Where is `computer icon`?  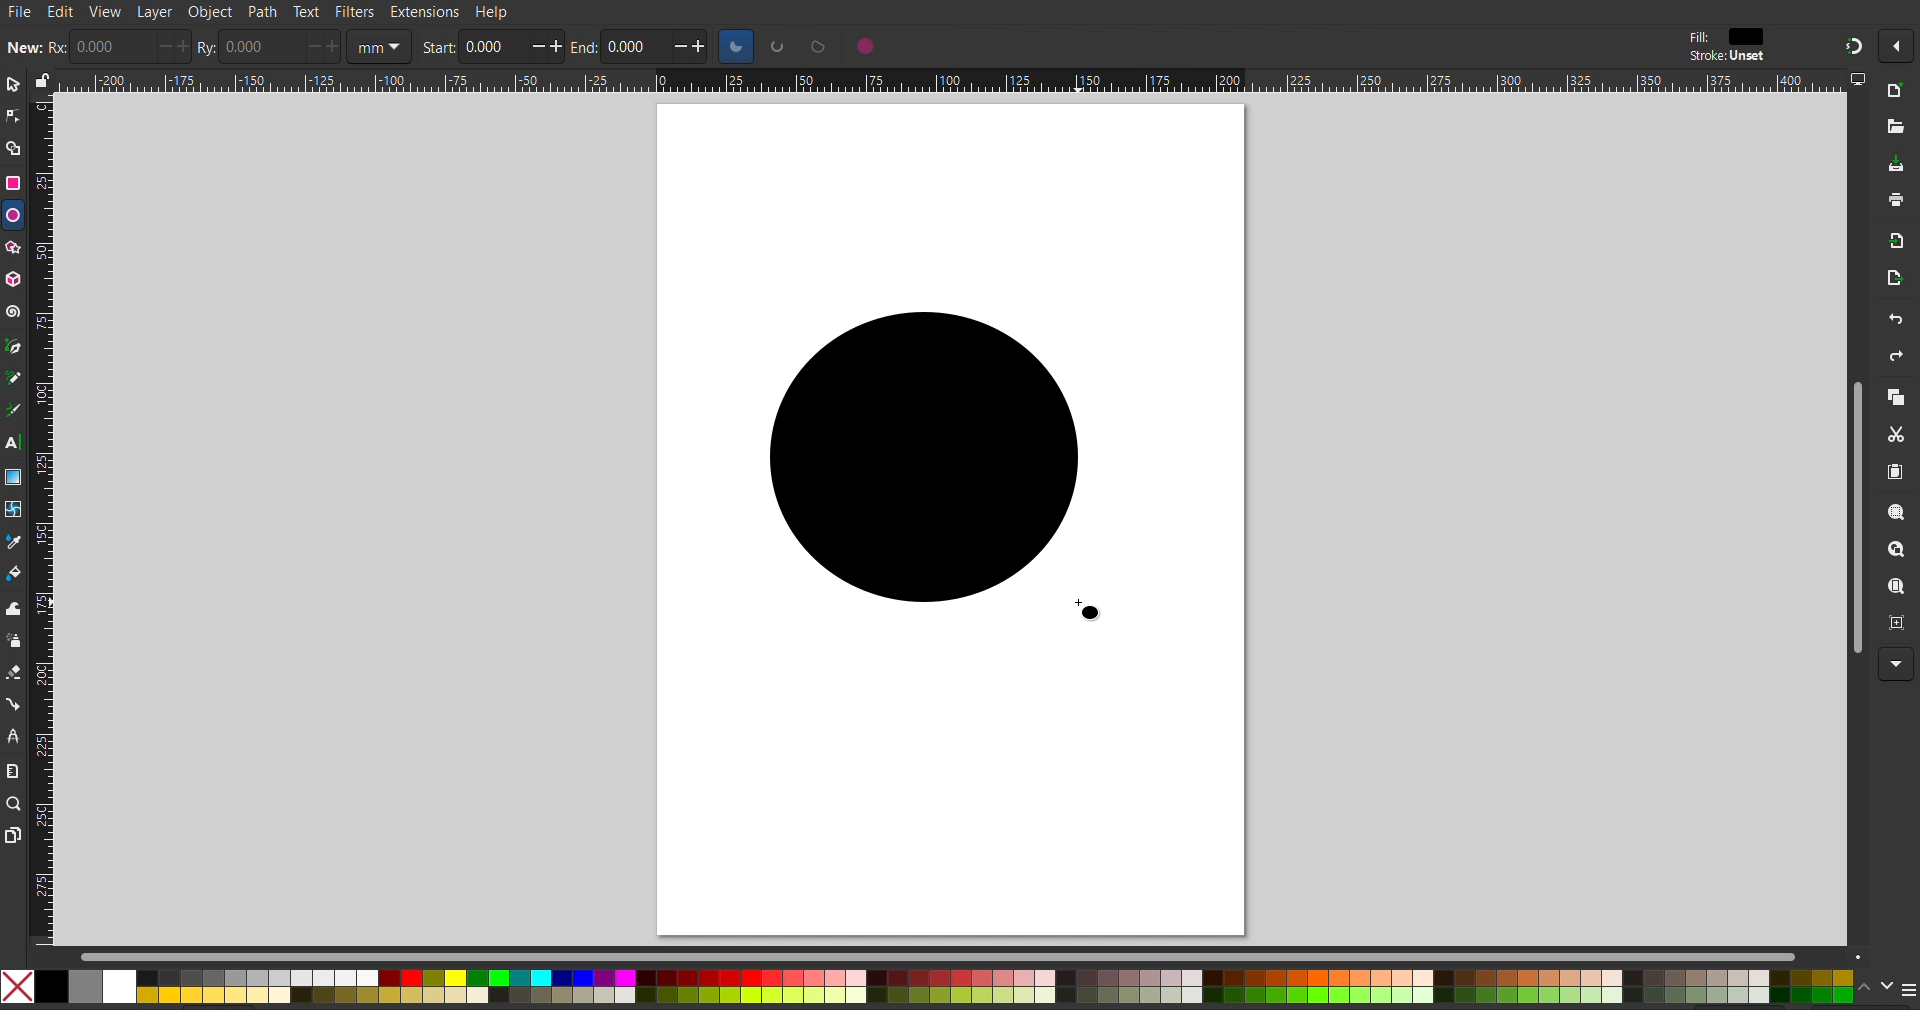
computer icon is located at coordinates (1862, 82).